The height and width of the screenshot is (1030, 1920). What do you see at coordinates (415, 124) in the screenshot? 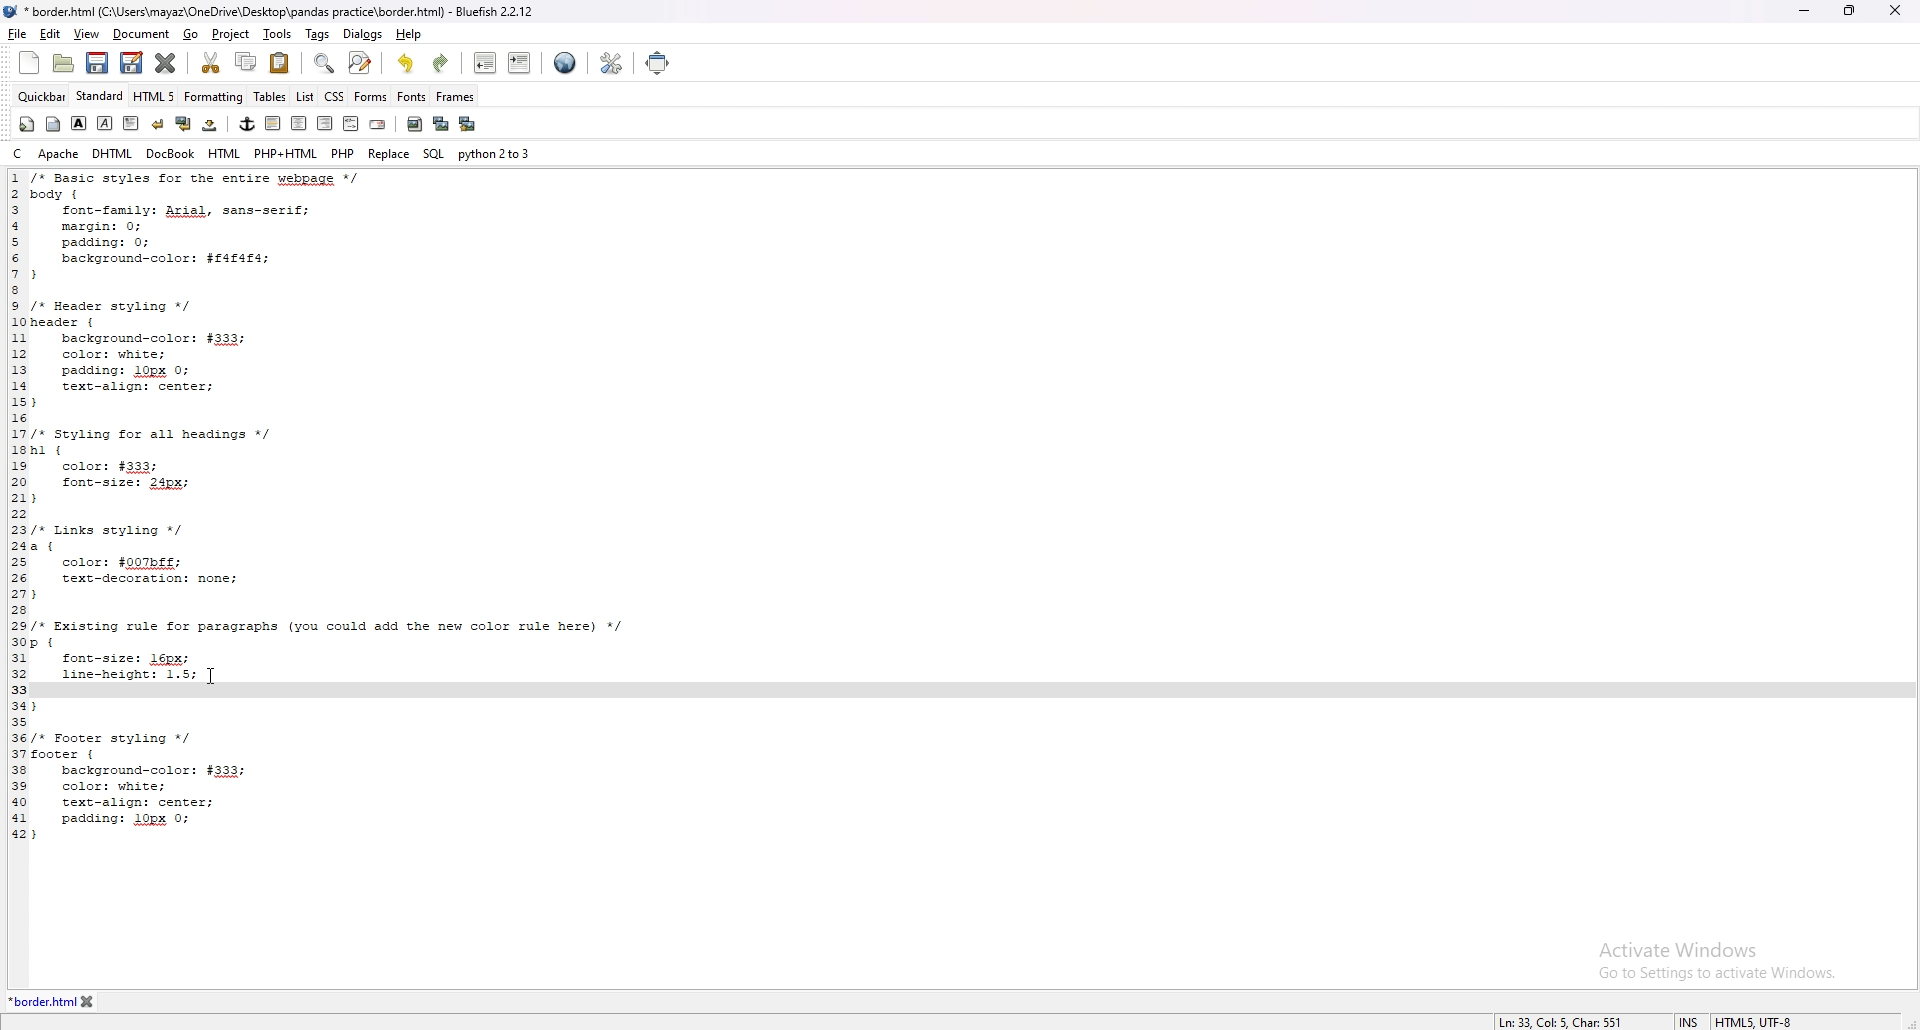
I see `insert image` at bounding box center [415, 124].